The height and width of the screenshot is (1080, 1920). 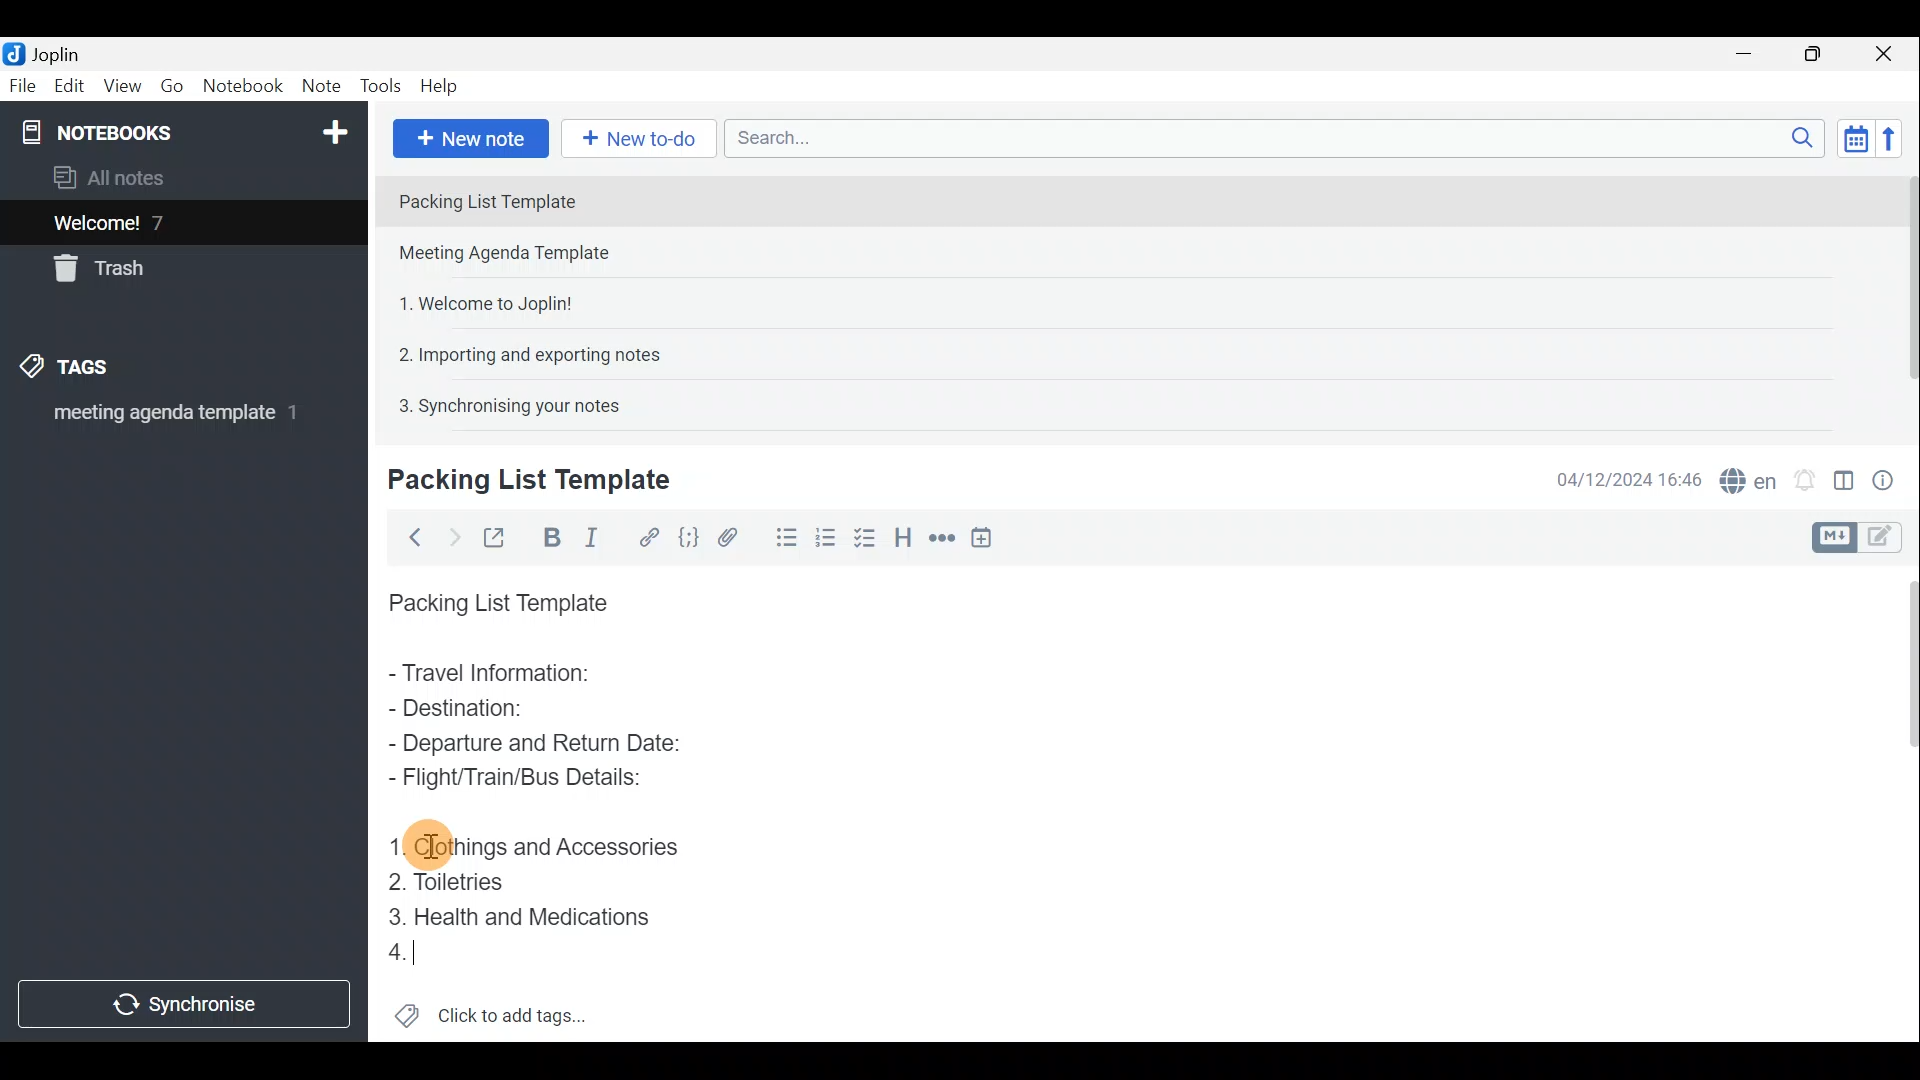 What do you see at coordinates (1743, 477) in the screenshot?
I see `Spell checker` at bounding box center [1743, 477].